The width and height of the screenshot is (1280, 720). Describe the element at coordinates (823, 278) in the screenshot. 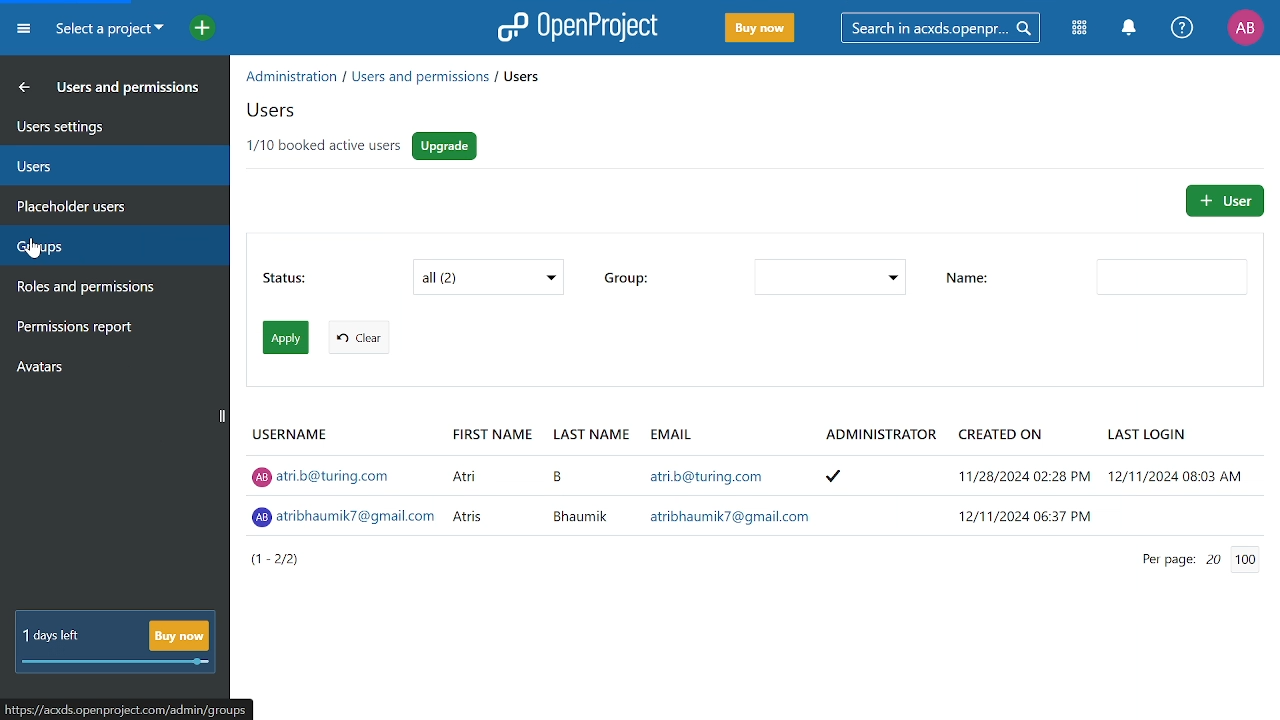

I see `Group` at that location.